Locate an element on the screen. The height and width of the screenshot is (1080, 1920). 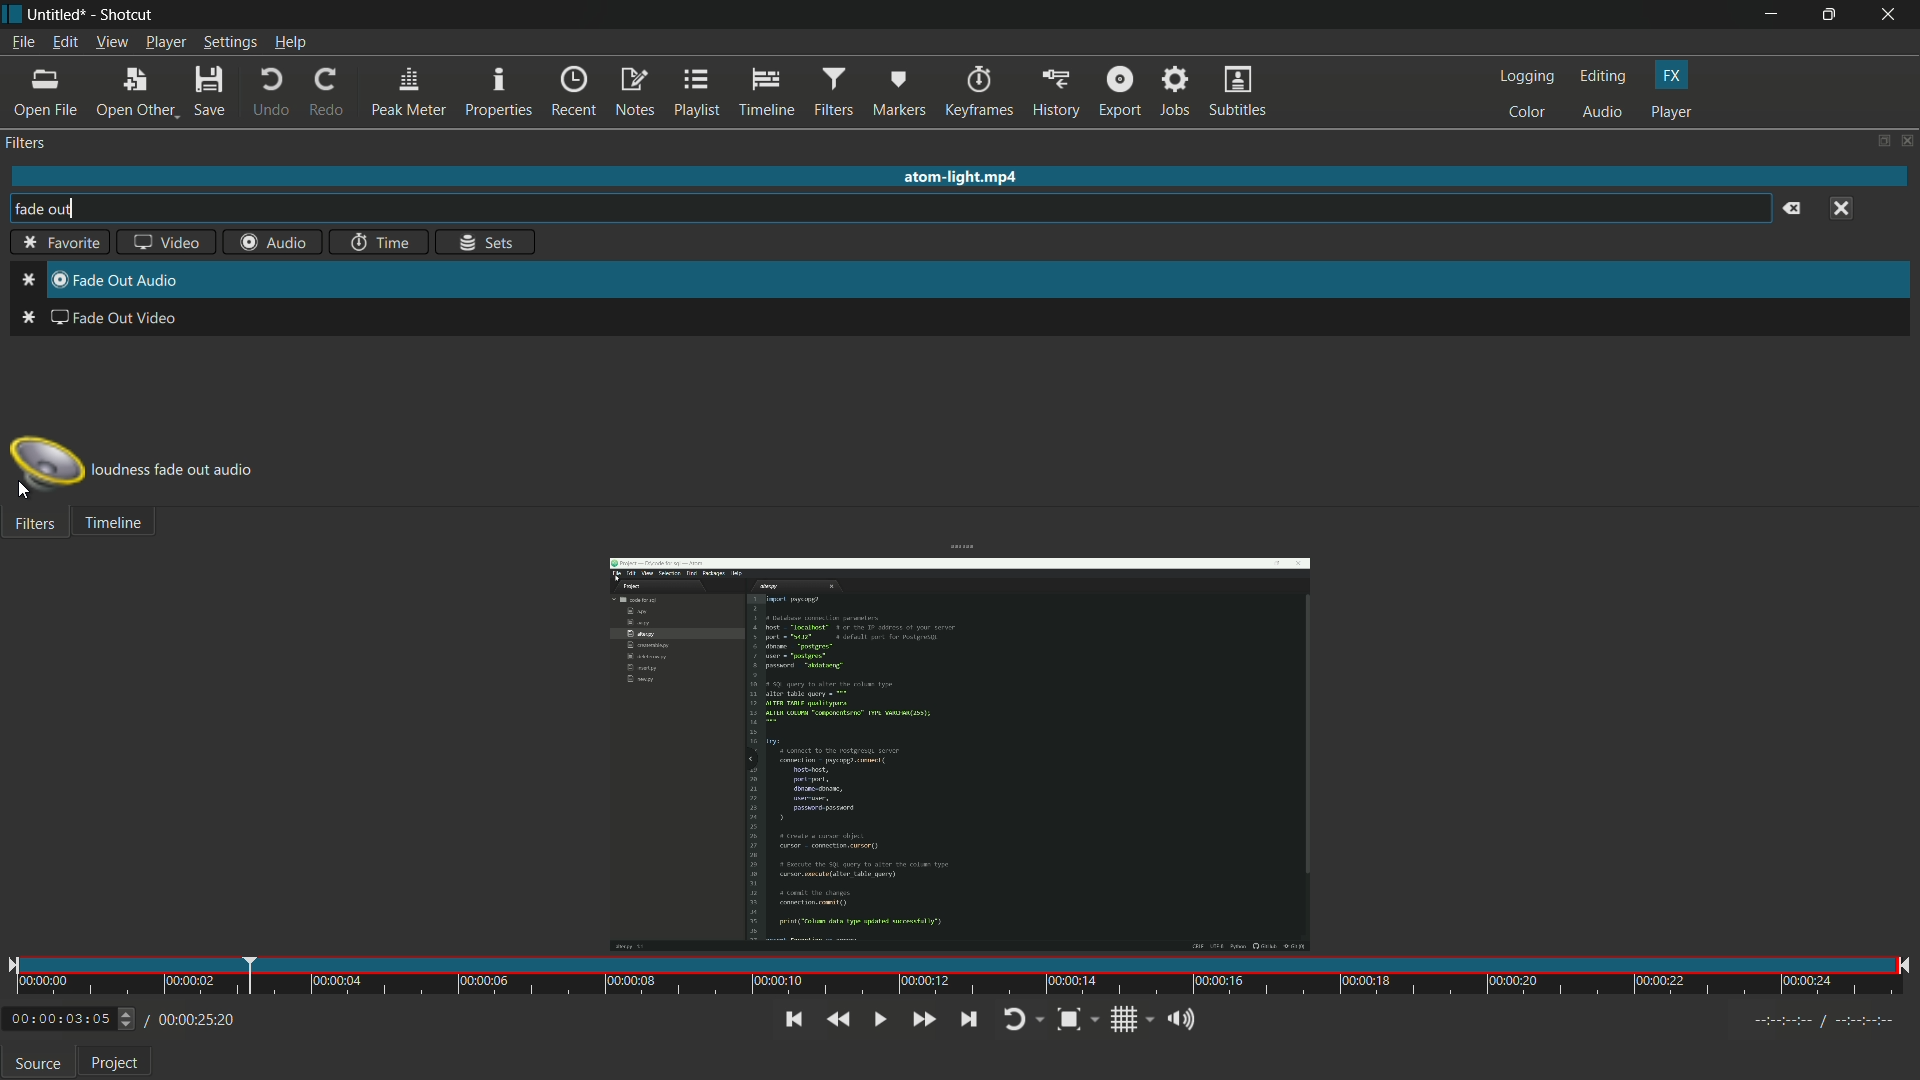
properties is located at coordinates (499, 92).